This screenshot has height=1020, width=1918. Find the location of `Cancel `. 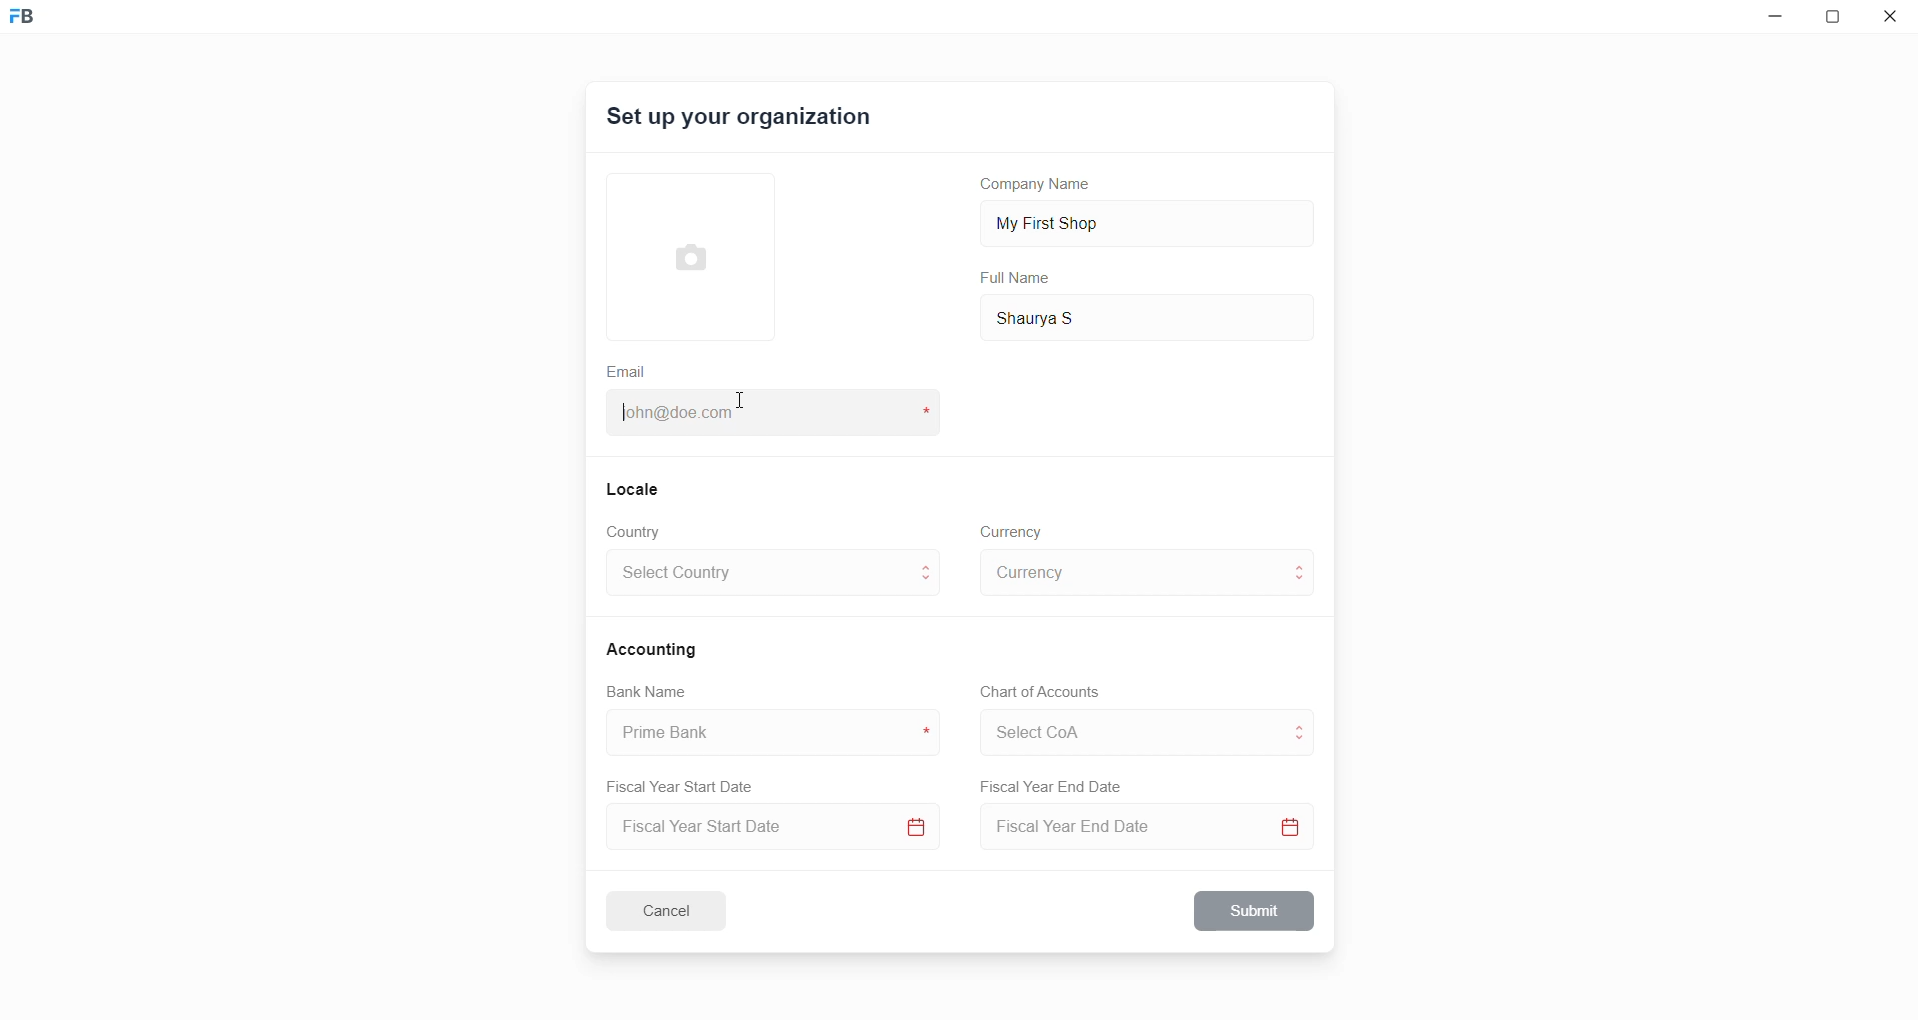

Cancel  is located at coordinates (679, 910).